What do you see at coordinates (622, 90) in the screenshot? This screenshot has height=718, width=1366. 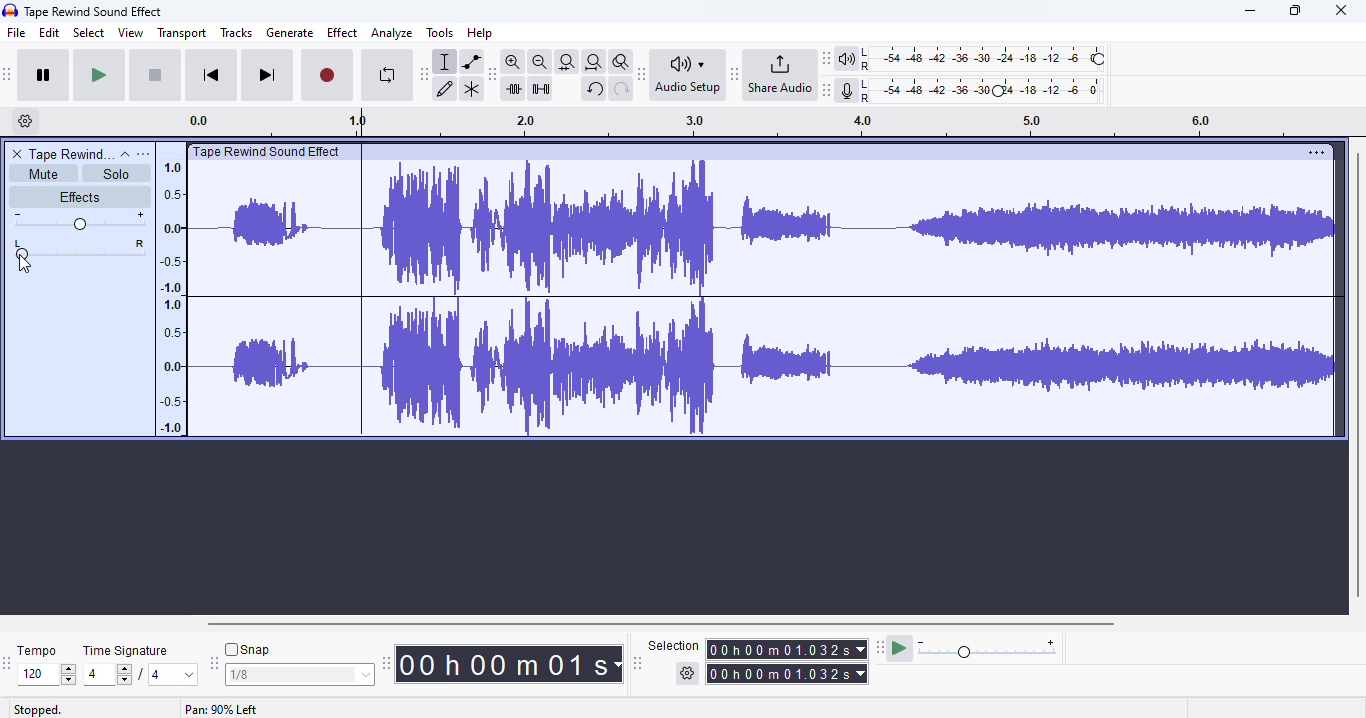 I see `redo` at bounding box center [622, 90].